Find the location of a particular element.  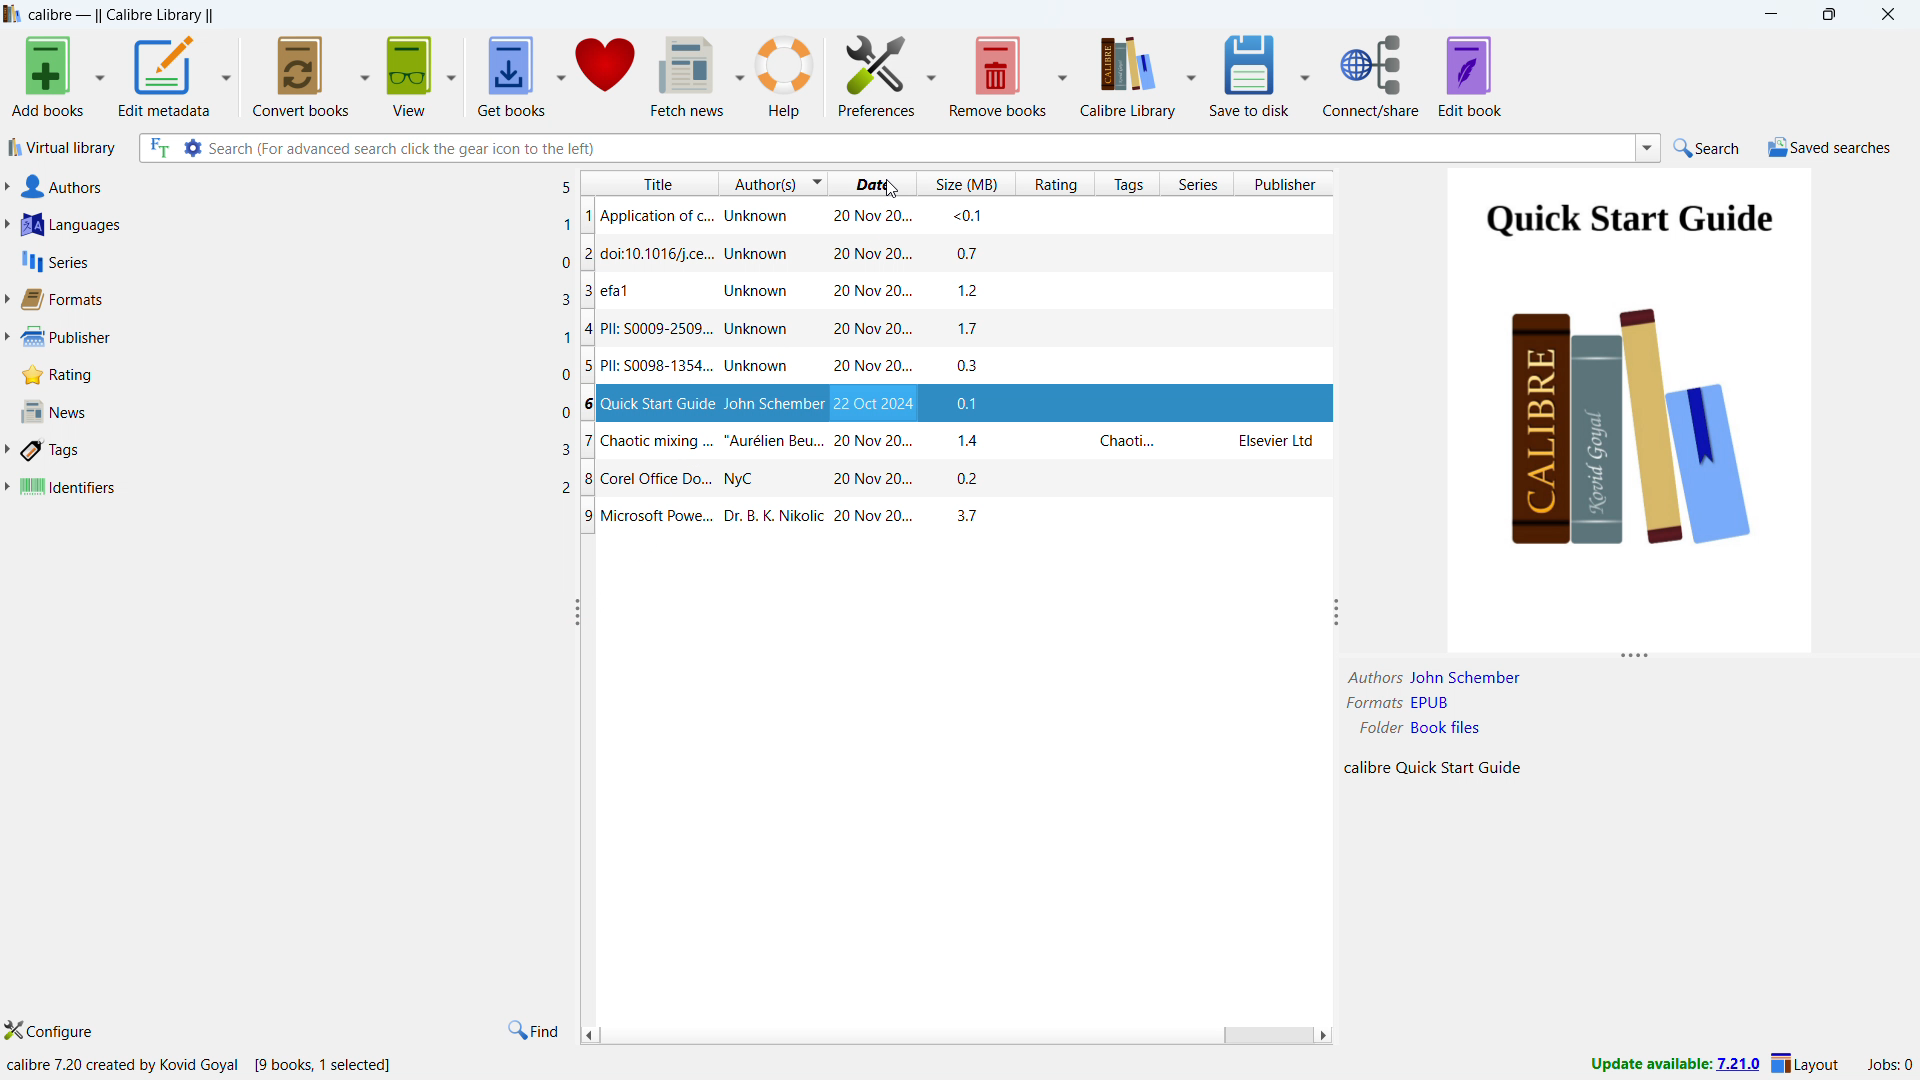

advanced serach is located at coordinates (192, 147).